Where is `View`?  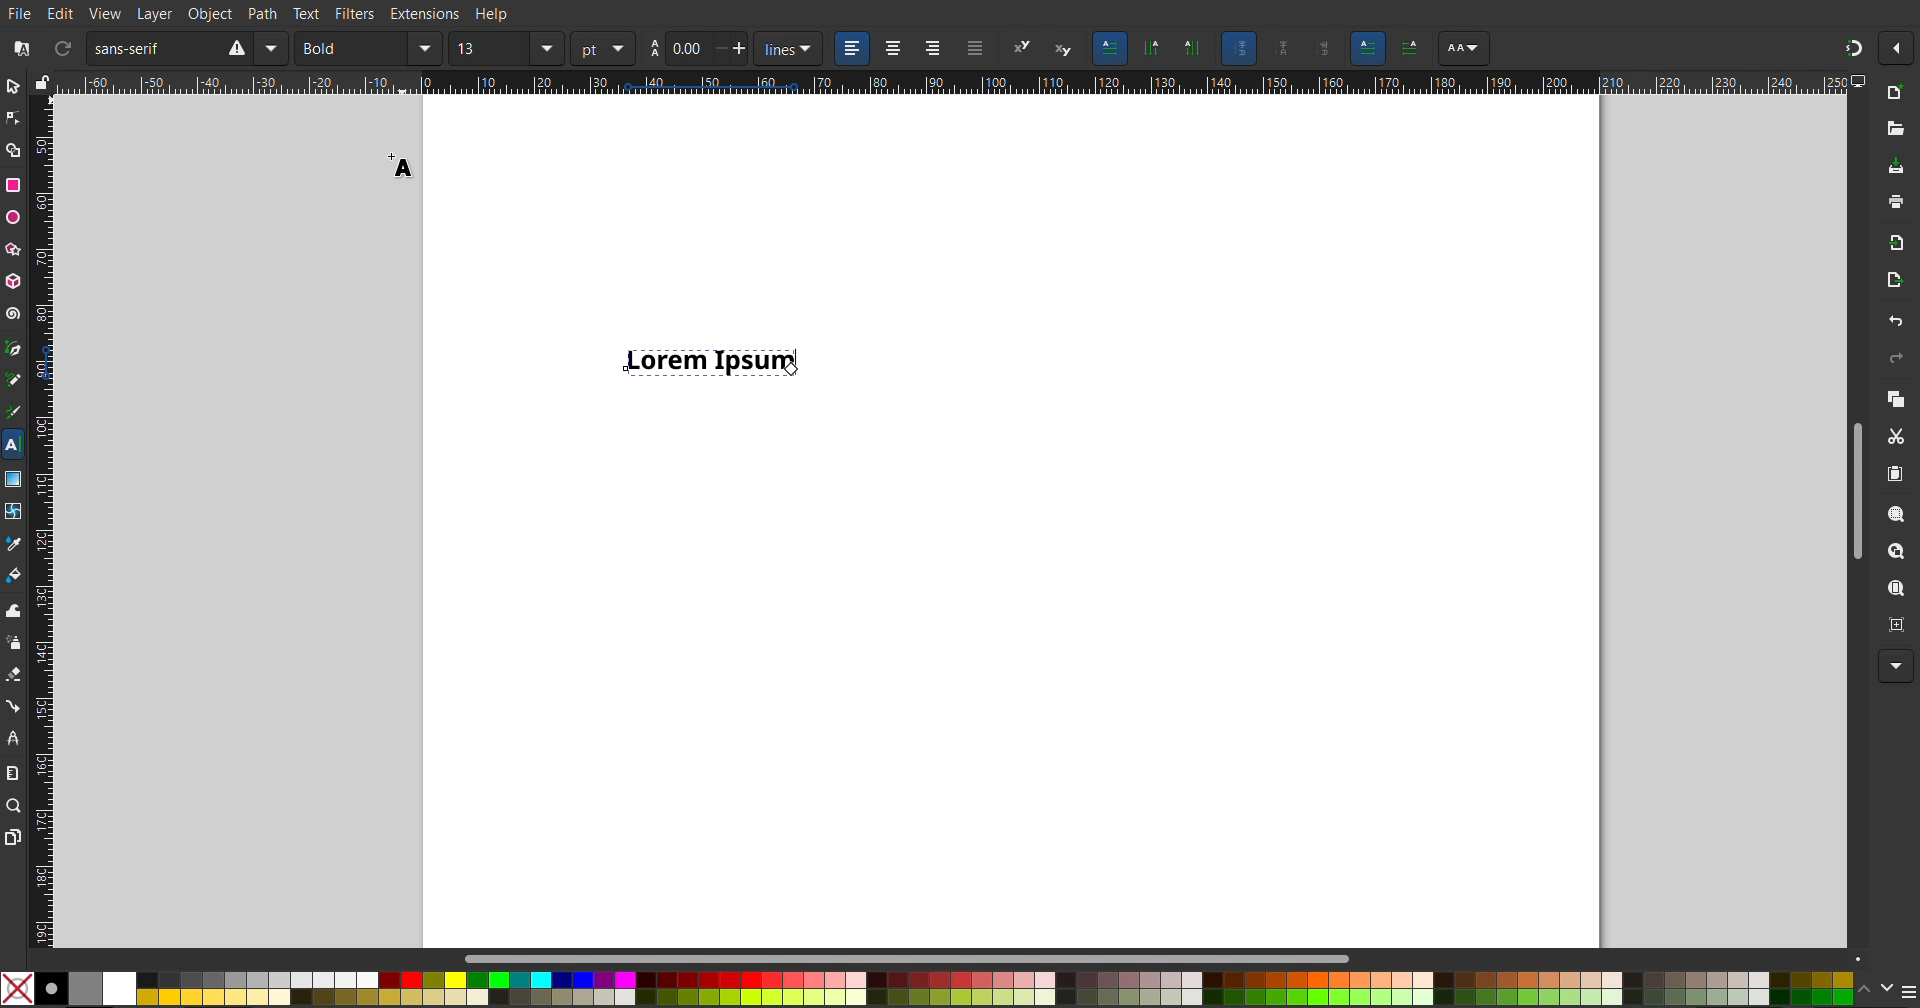
View is located at coordinates (105, 12).